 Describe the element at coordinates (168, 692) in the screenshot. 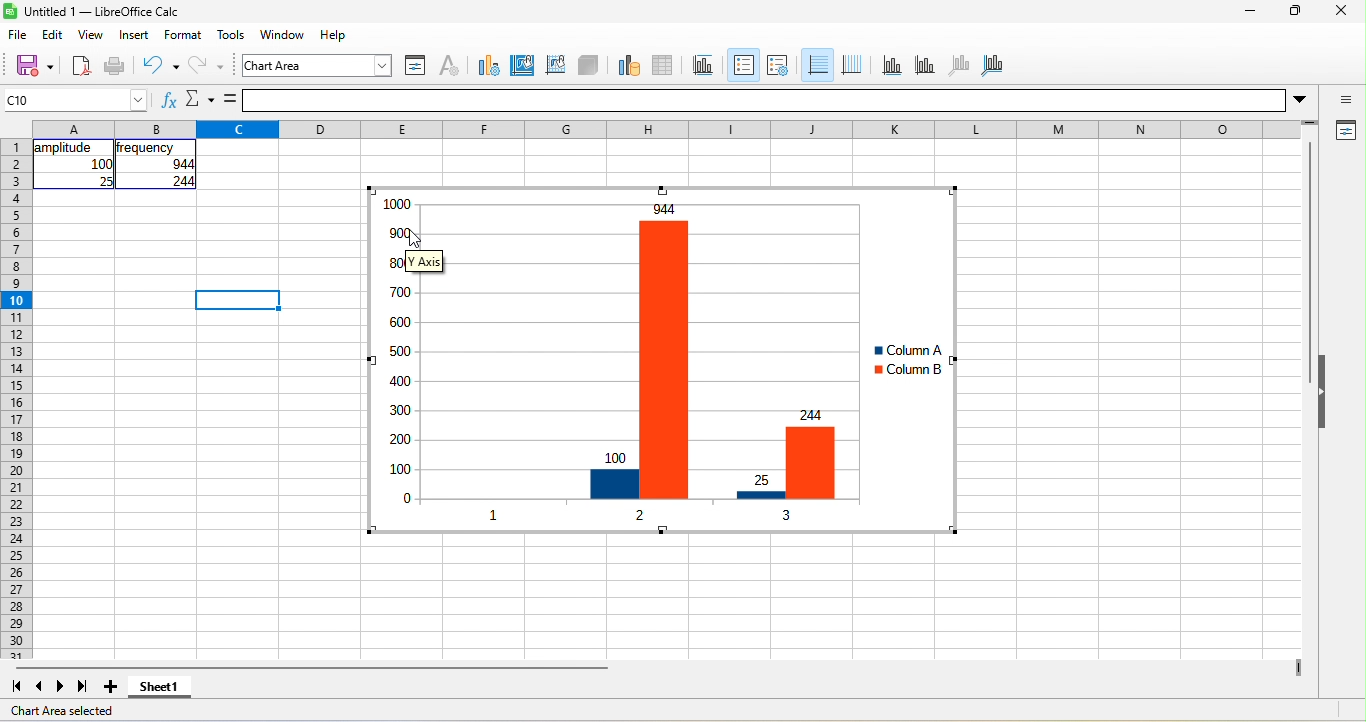

I see `sheet1` at that location.